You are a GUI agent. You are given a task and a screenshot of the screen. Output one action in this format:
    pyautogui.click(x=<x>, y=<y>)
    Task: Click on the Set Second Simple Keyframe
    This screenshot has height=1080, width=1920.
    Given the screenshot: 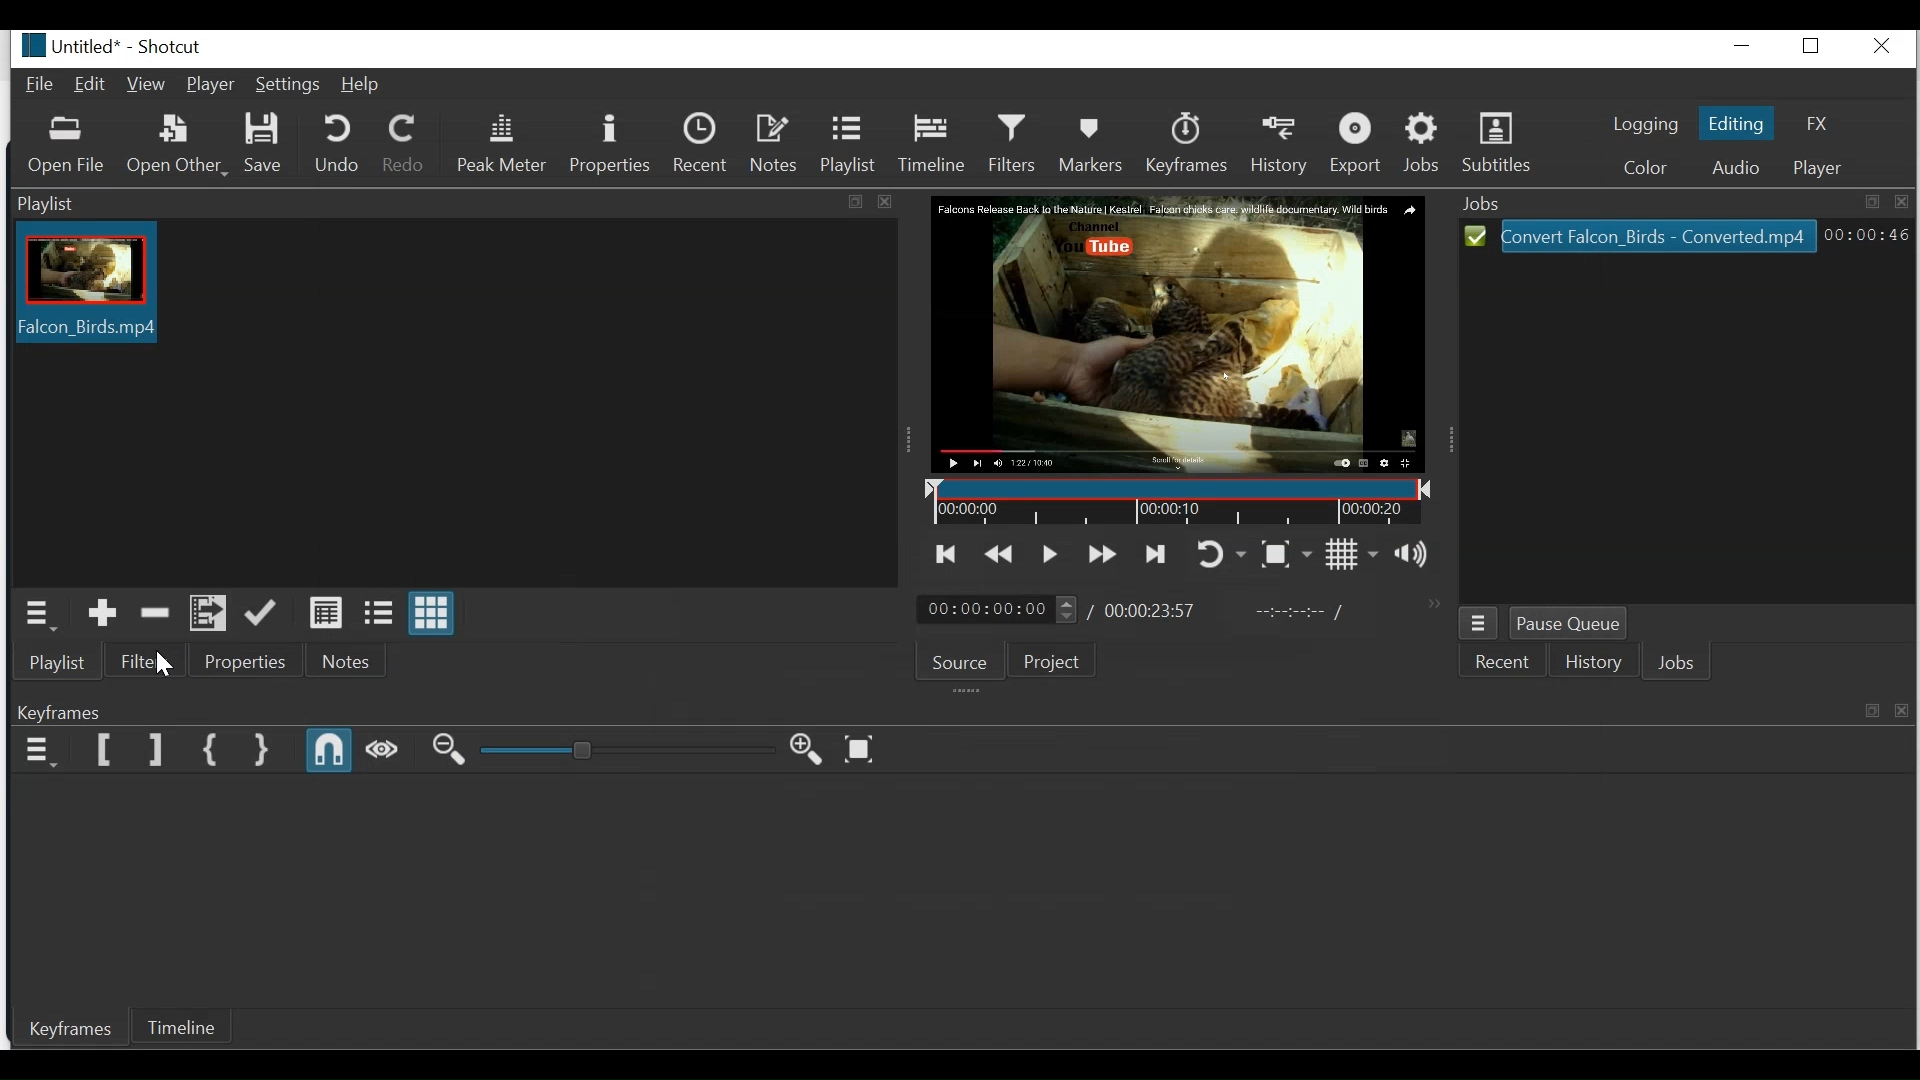 What is the action you would take?
    pyautogui.click(x=262, y=751)
    